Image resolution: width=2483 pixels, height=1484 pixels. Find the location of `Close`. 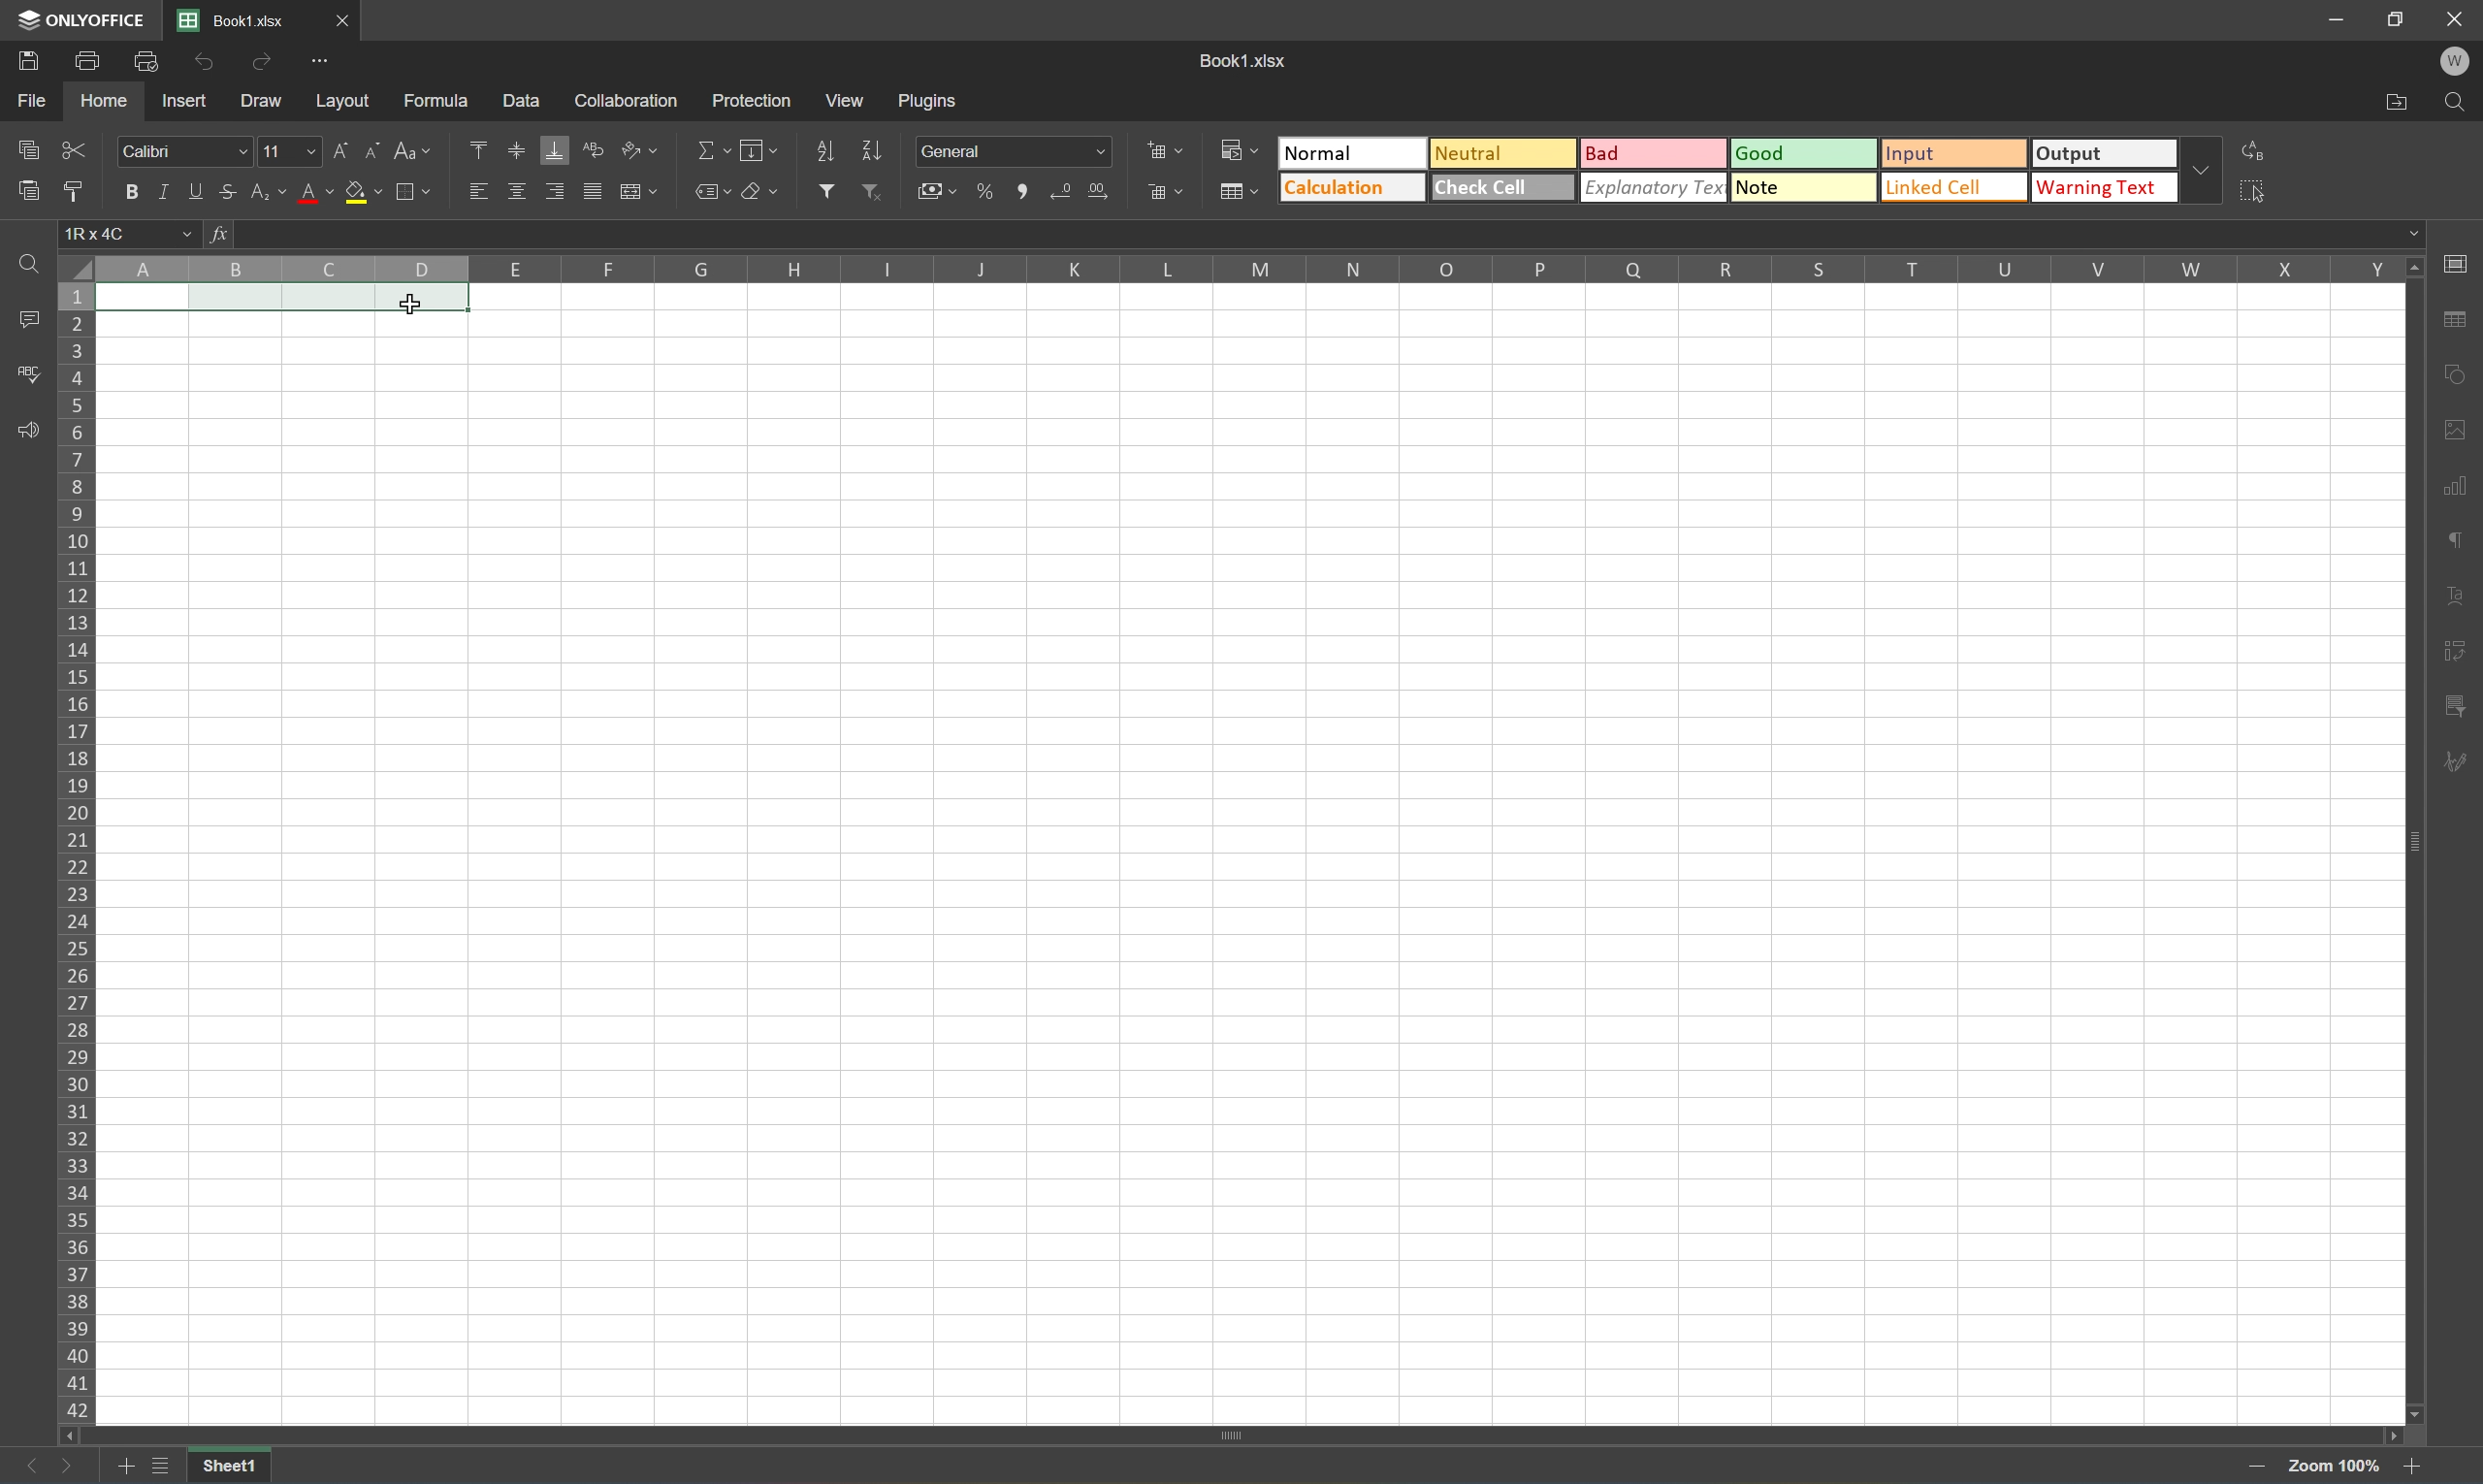

Close is located at coordinates (2454, 19).